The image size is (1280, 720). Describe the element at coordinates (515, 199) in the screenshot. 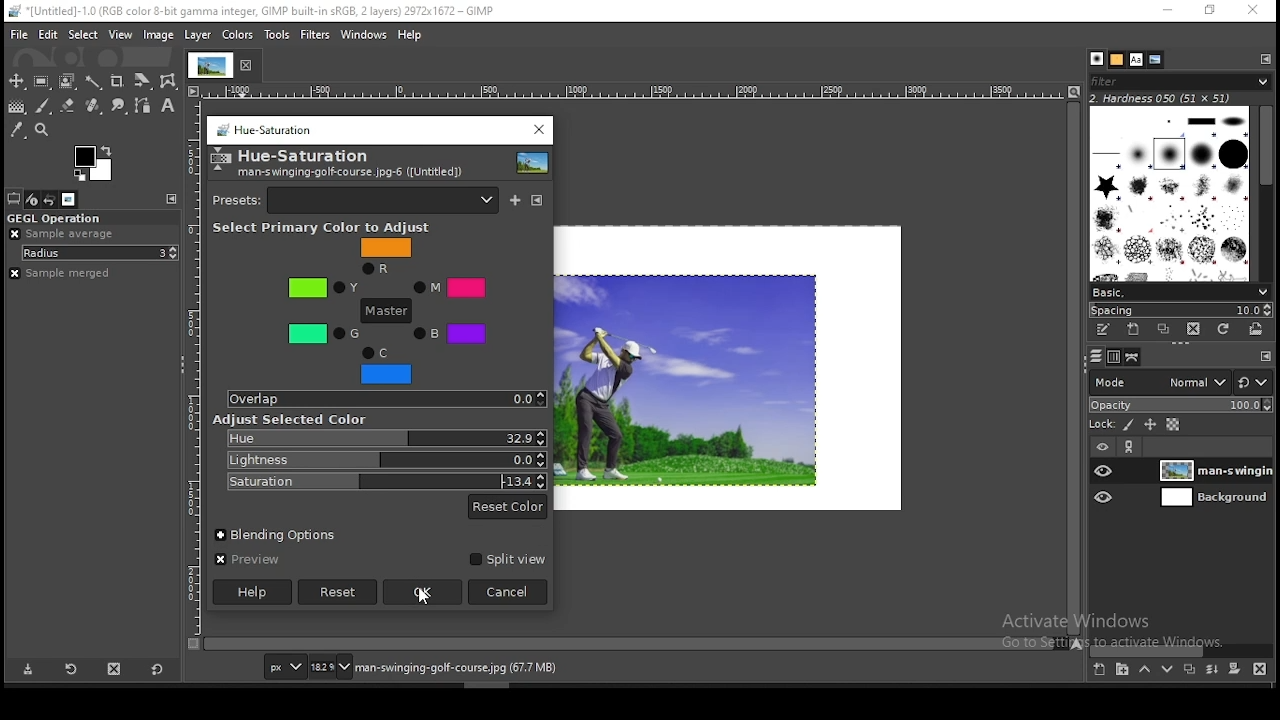

I see `save current as named preset` at that location.